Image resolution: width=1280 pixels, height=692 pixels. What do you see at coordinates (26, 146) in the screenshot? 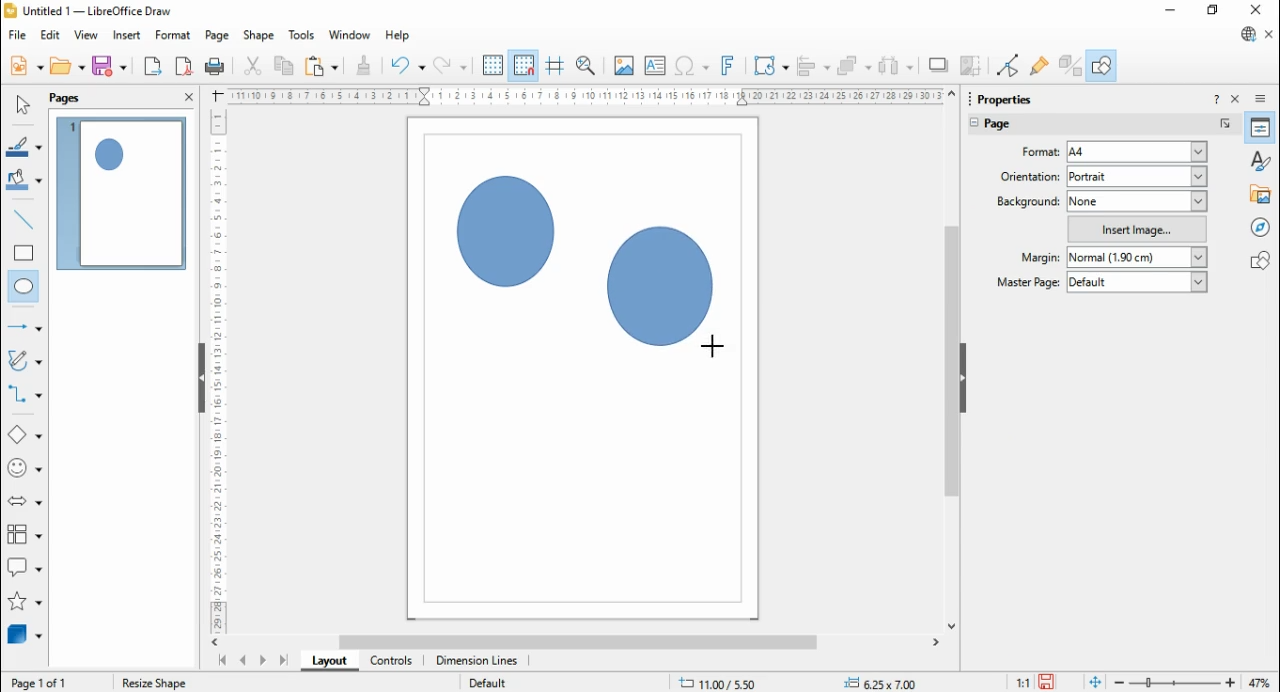
I see `line color` at bounding box center [26, 146].